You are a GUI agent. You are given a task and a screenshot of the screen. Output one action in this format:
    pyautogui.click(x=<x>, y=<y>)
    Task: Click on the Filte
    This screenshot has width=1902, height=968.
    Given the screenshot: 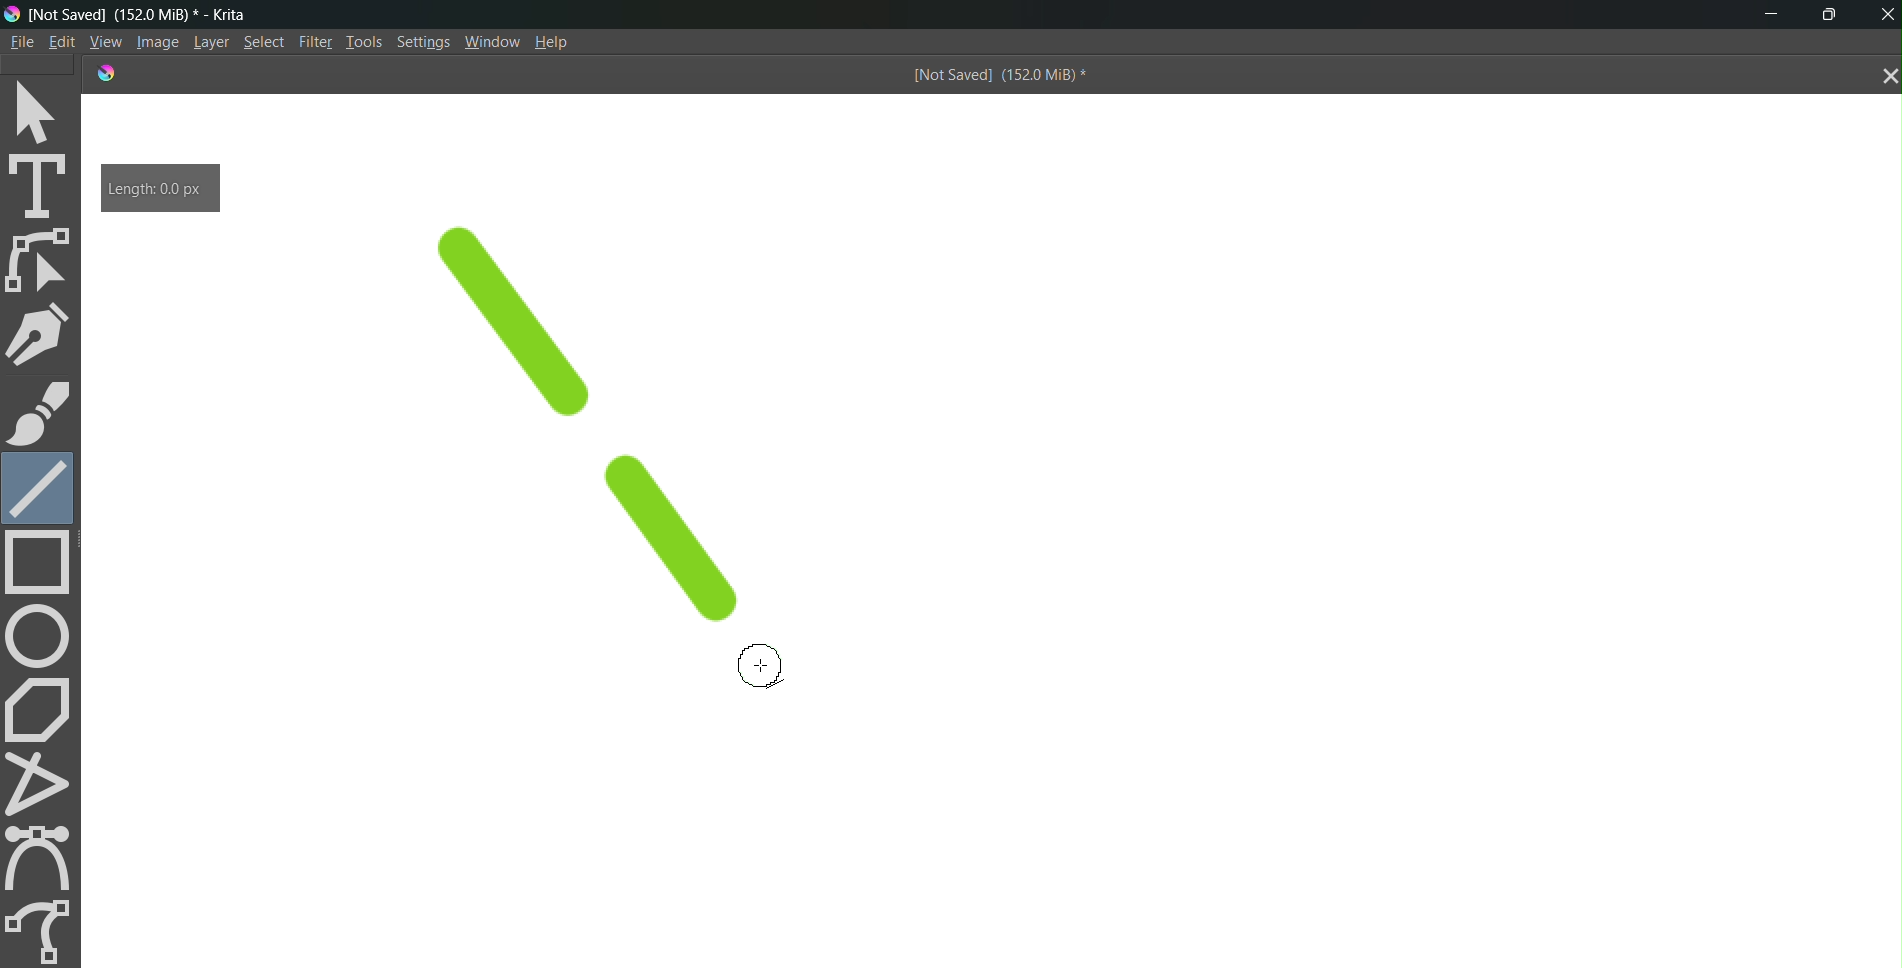 What is the action you would take?
    pyautogui.click(x=311, y=40)
    